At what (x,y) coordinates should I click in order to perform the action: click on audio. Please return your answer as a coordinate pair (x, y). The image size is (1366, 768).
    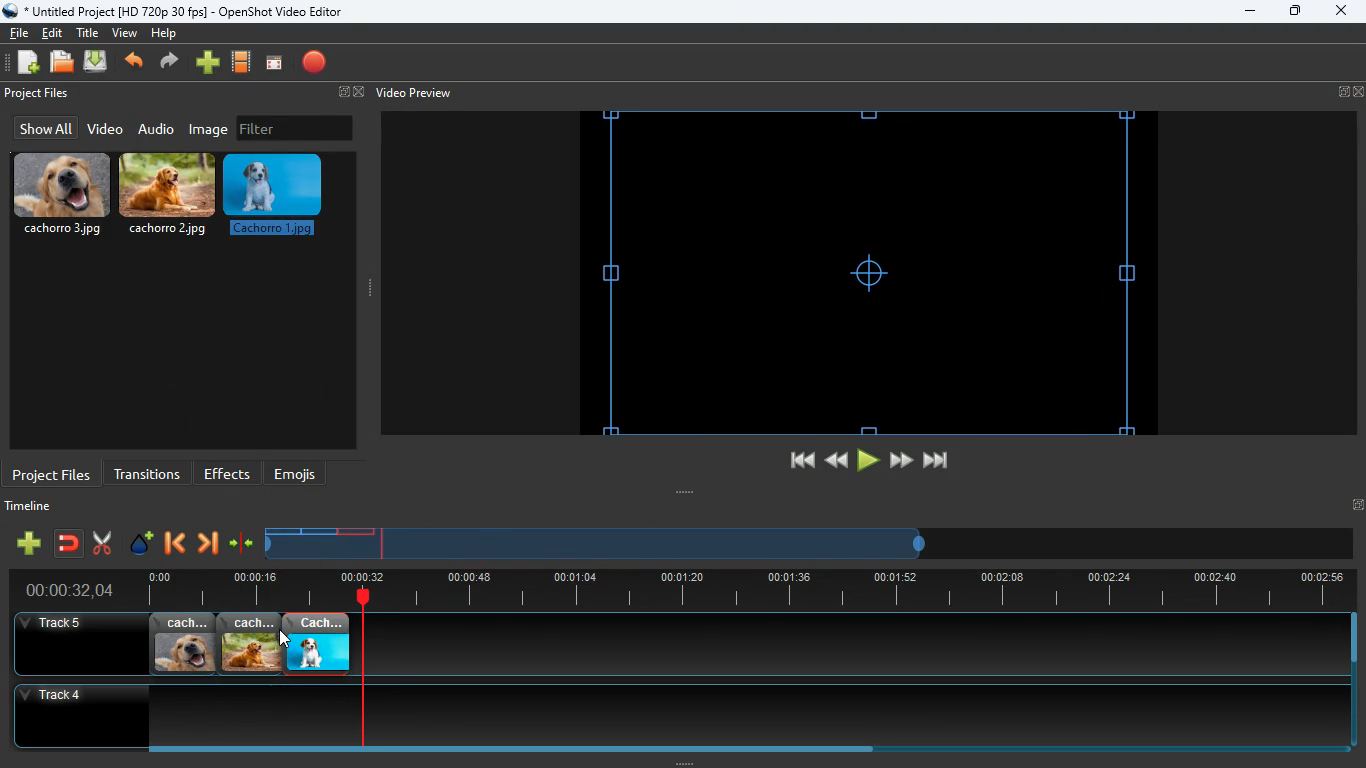
    Looking at the image, I should click on (157, 128).